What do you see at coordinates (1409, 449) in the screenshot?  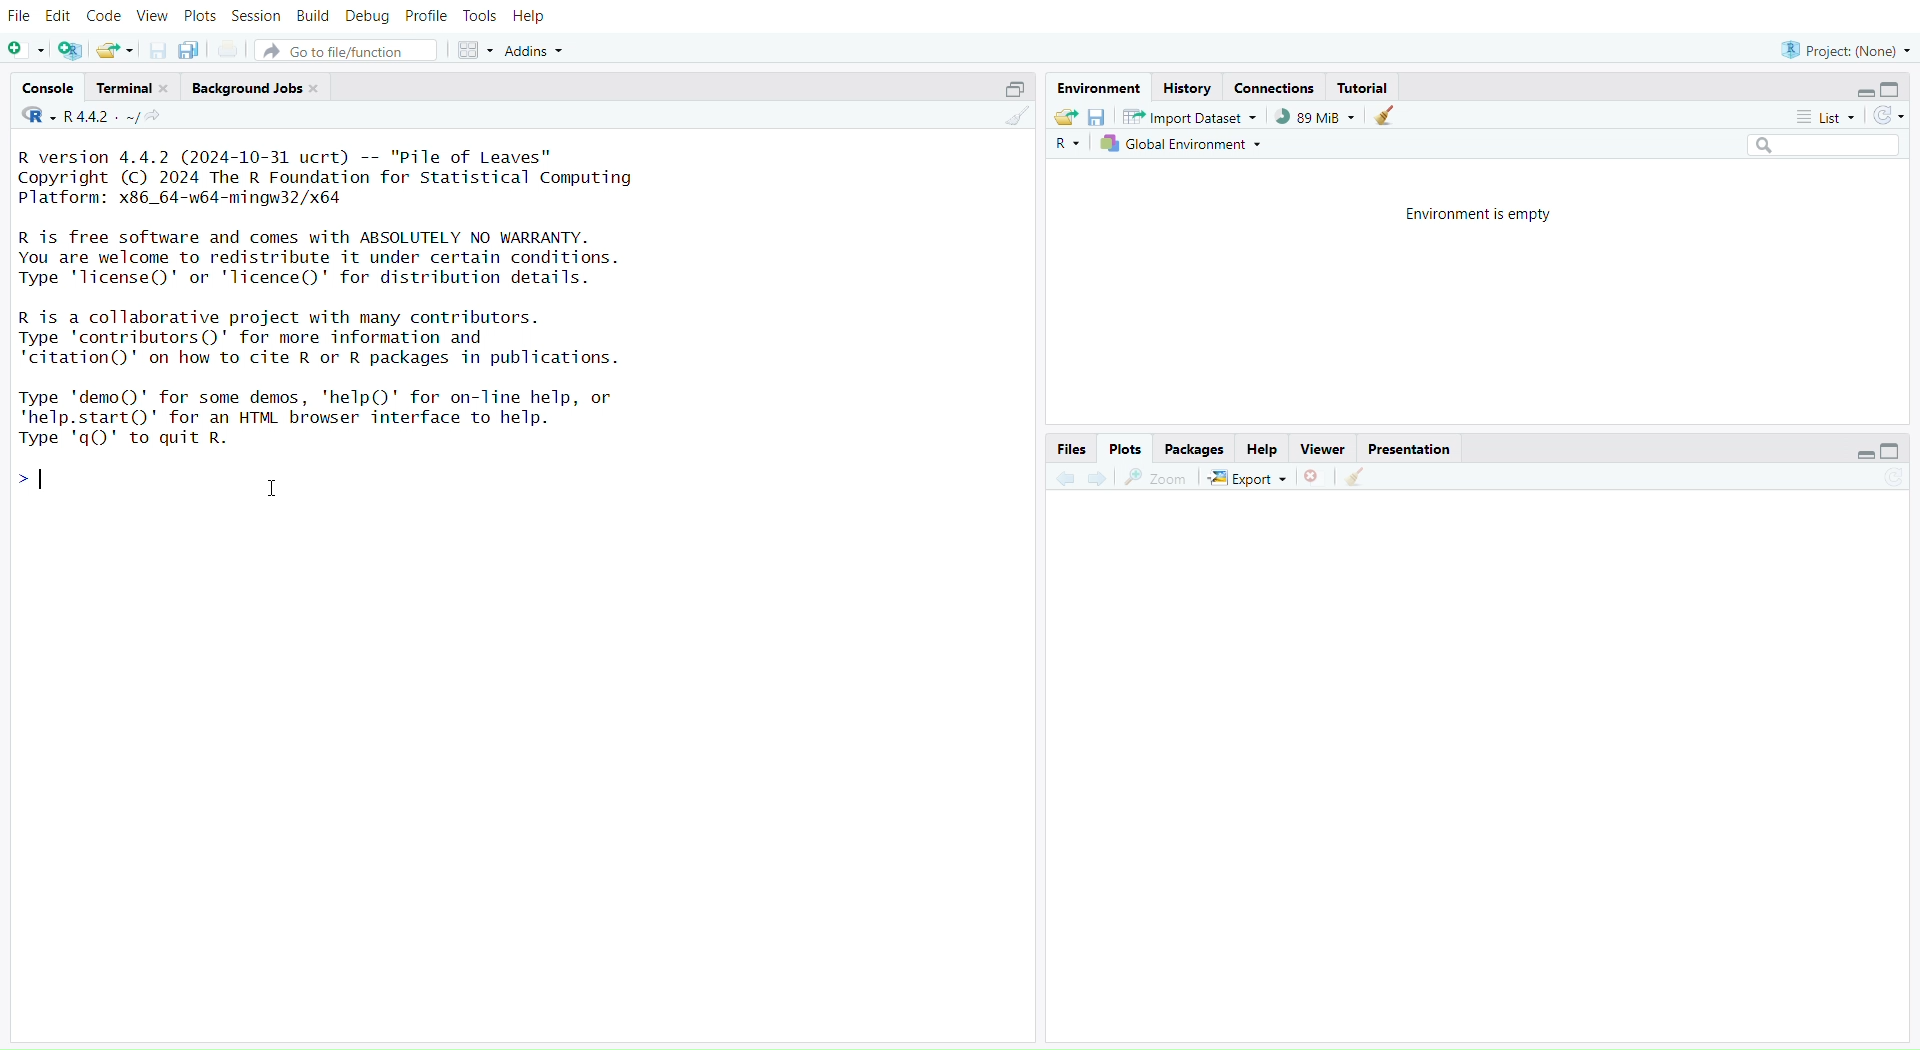 I see `Presentation` at bounding box center [1409, 449].